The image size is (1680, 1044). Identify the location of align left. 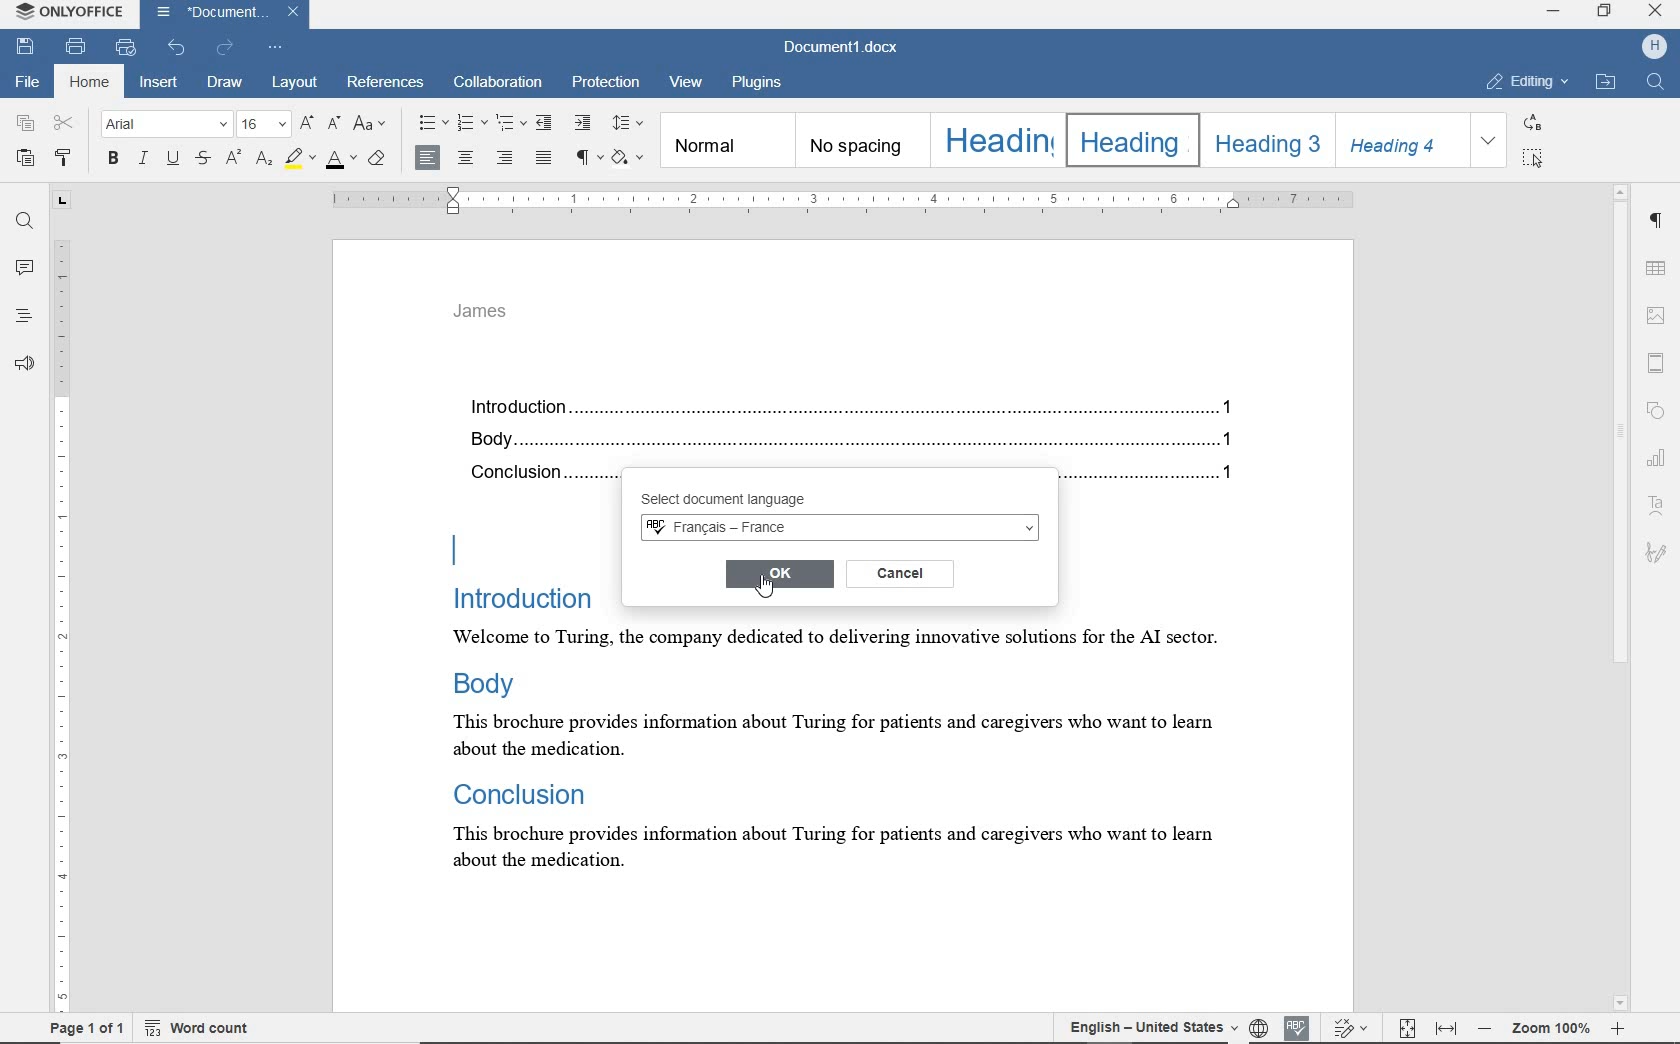
(428, 158).